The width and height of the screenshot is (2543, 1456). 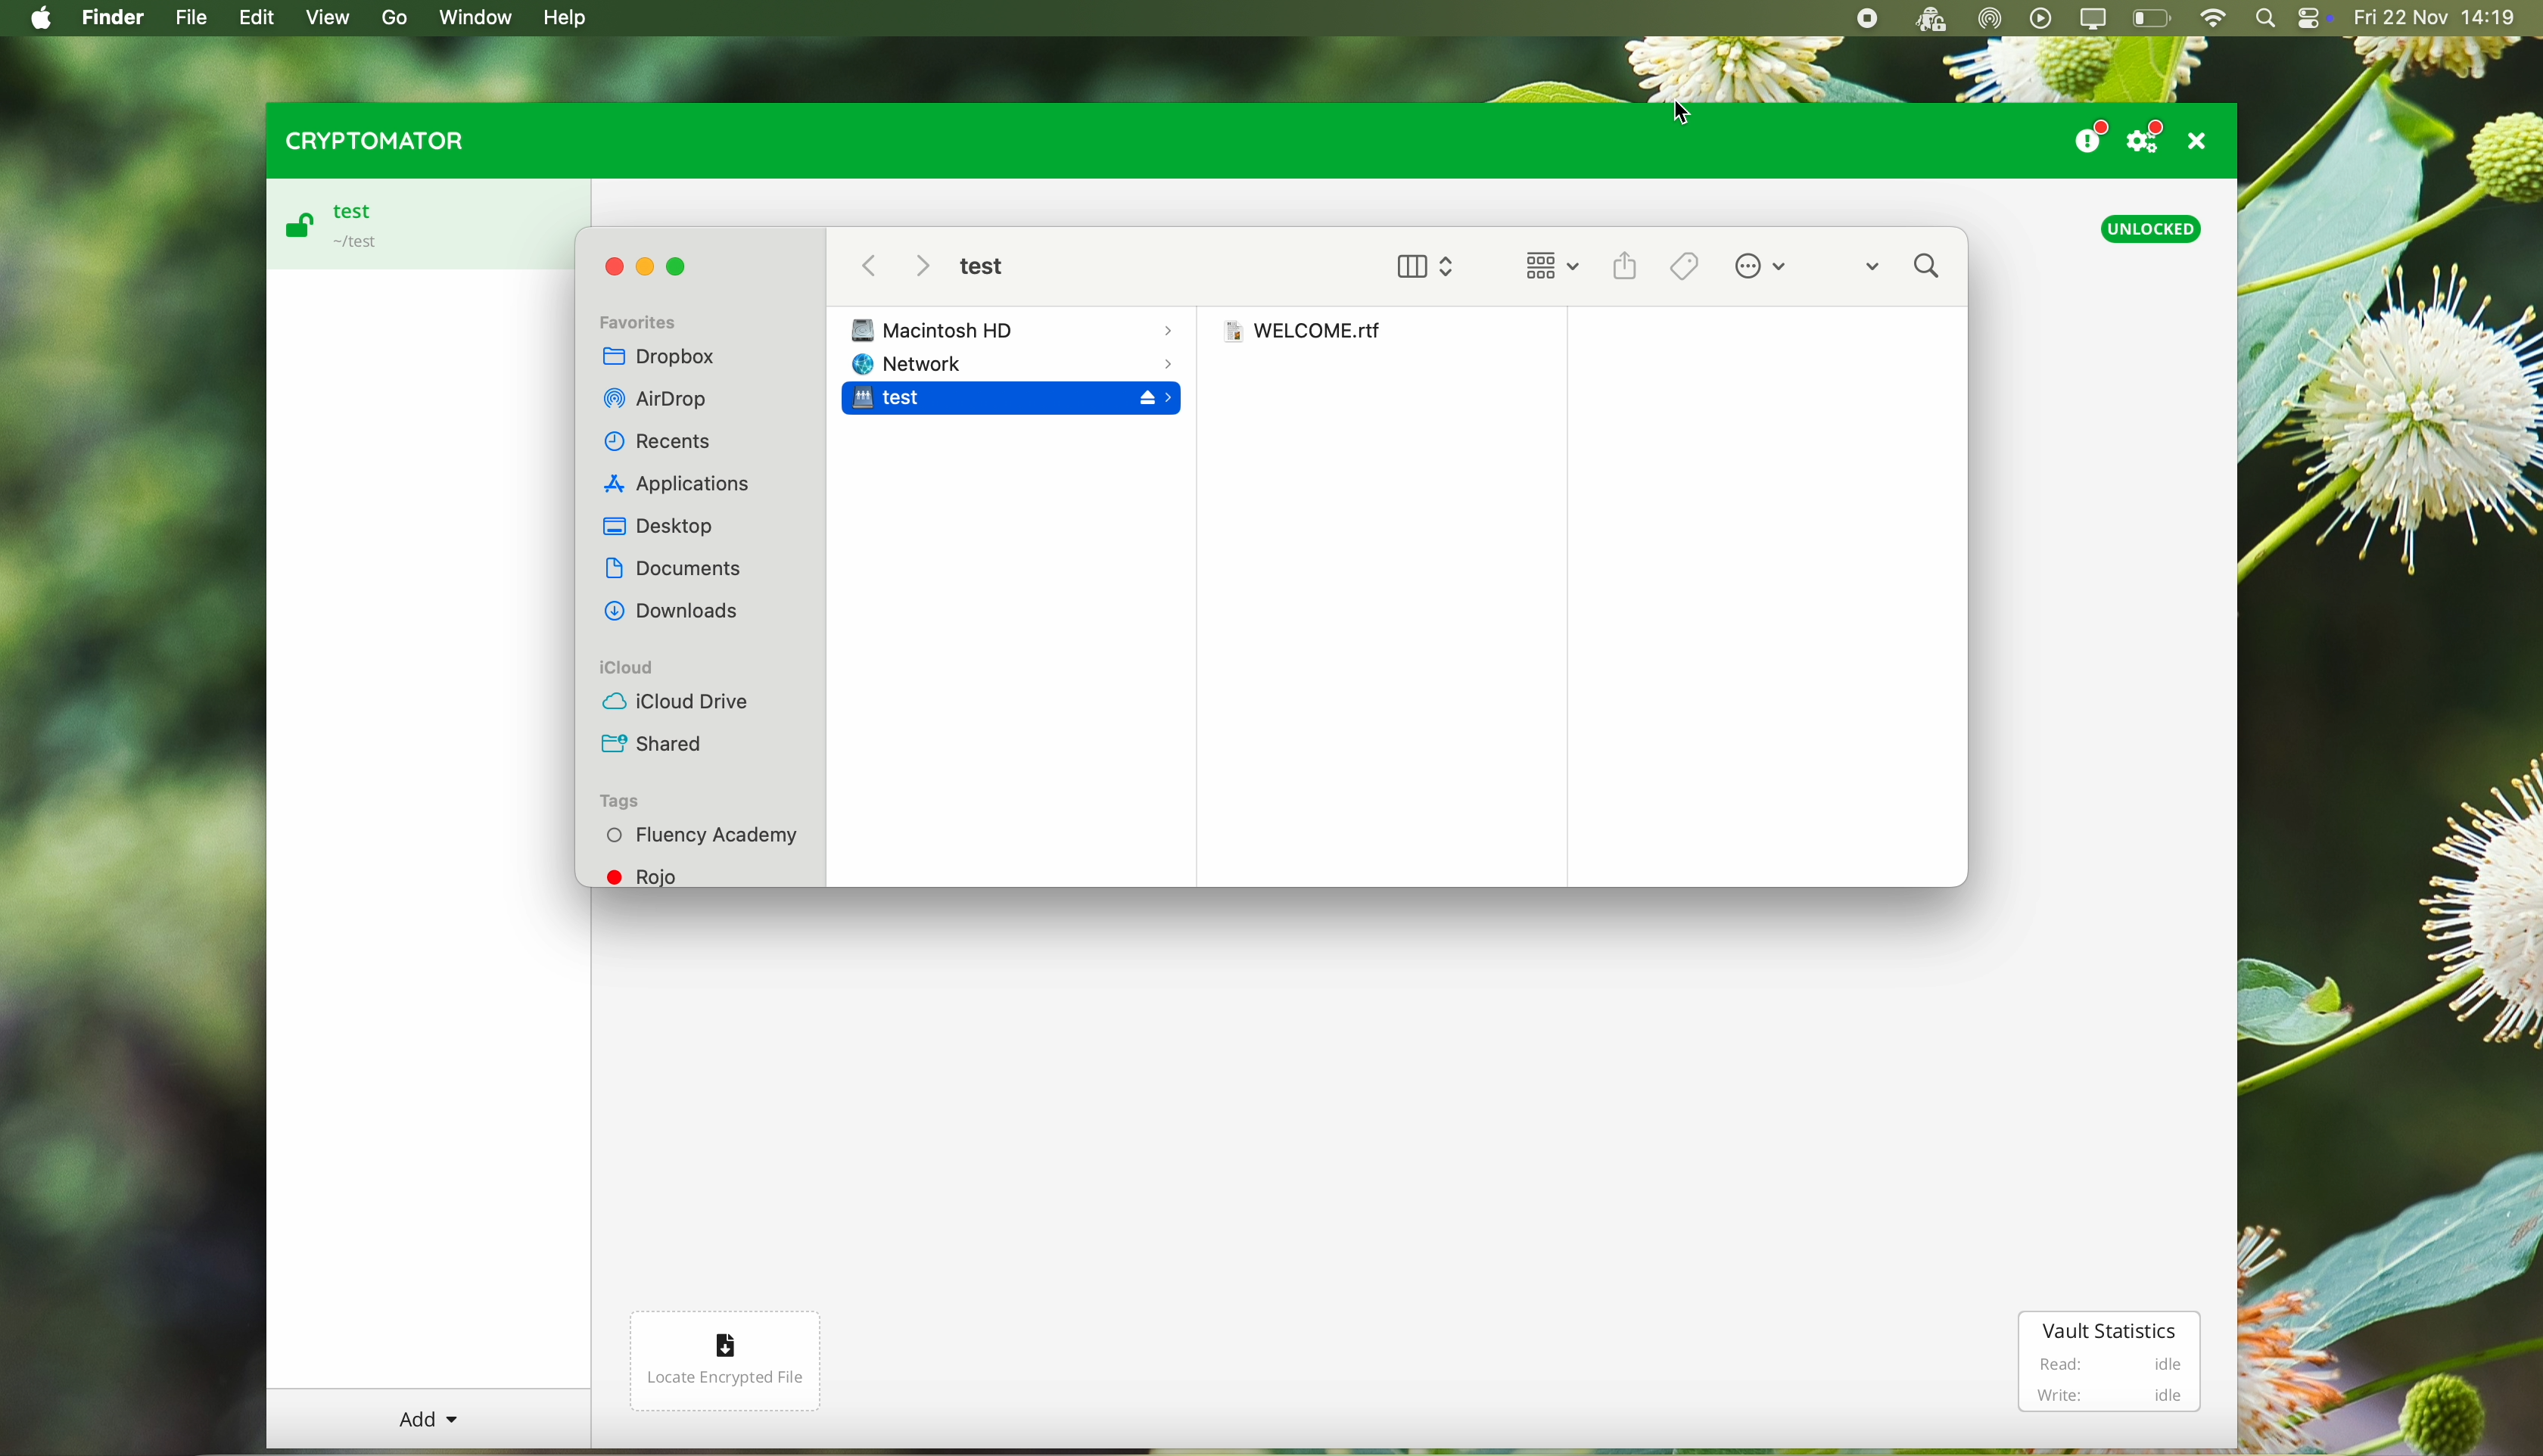 I want to click on Write: idle, so click(x=2108, y=1394).